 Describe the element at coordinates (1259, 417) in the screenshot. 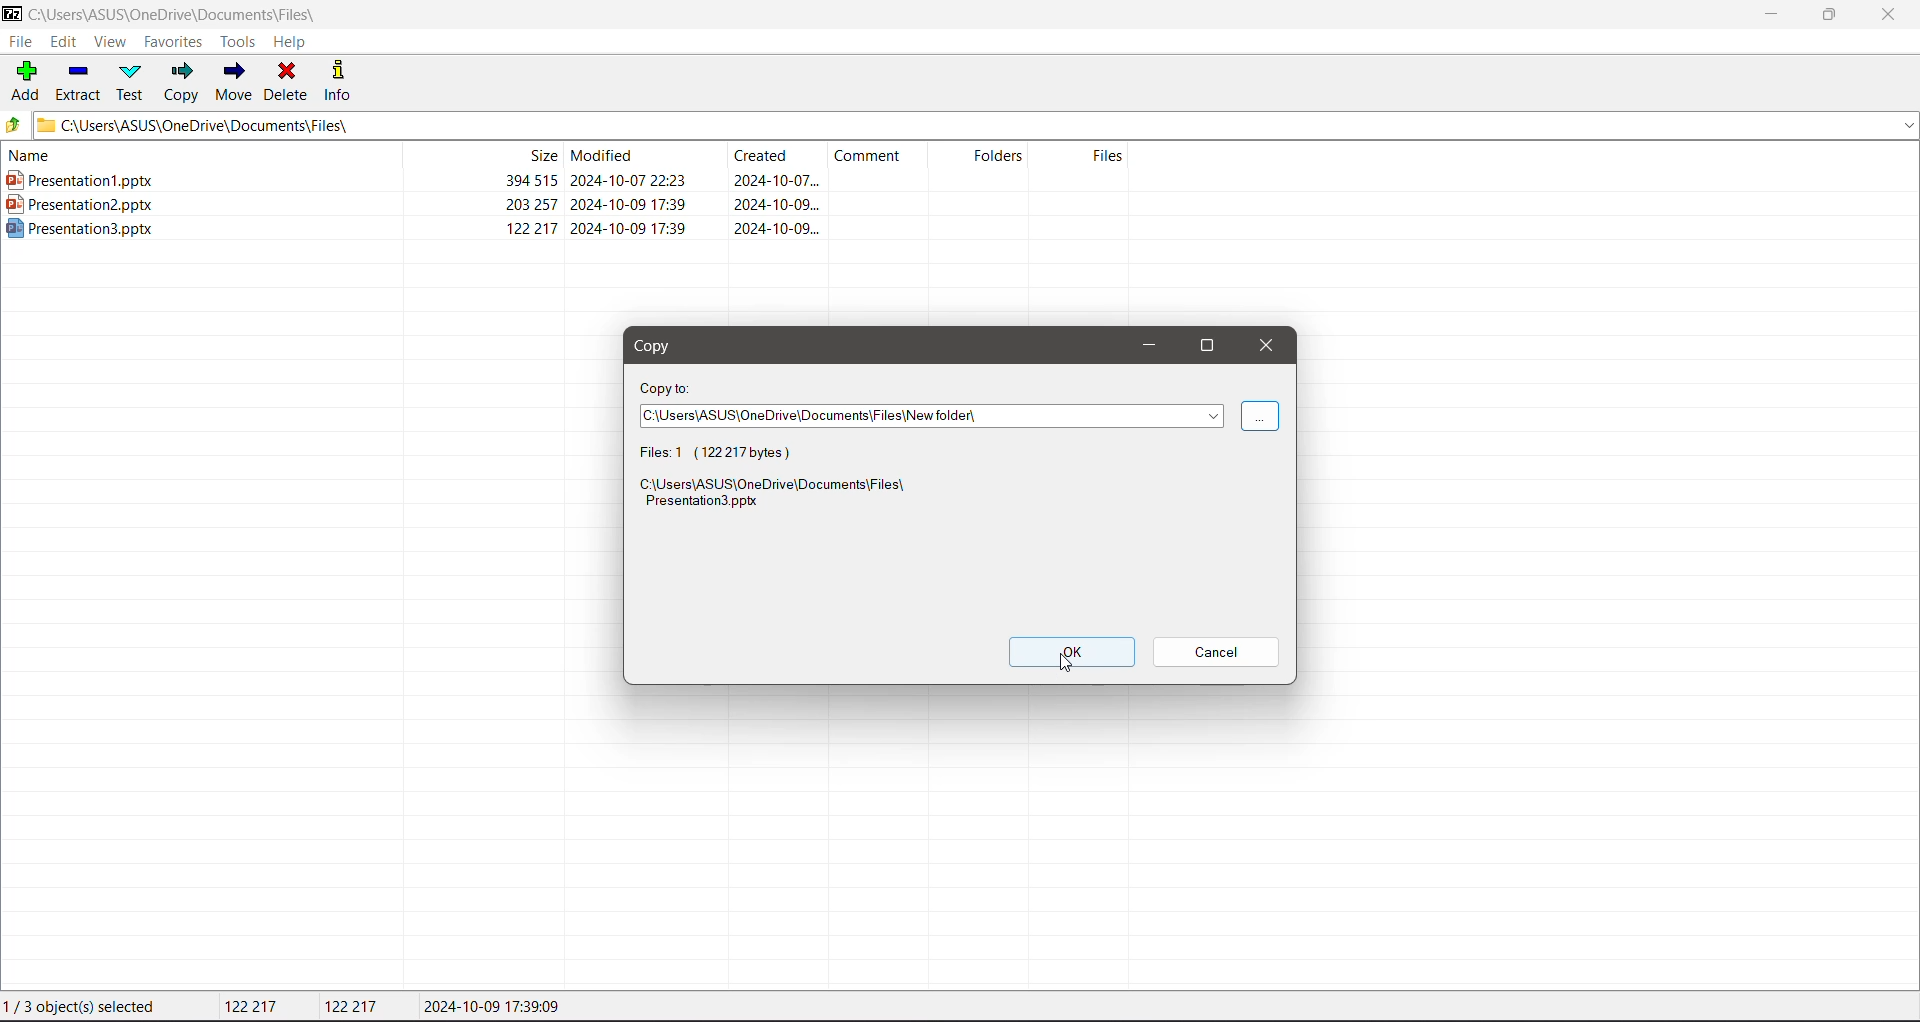

I see `dropdown` at that location.